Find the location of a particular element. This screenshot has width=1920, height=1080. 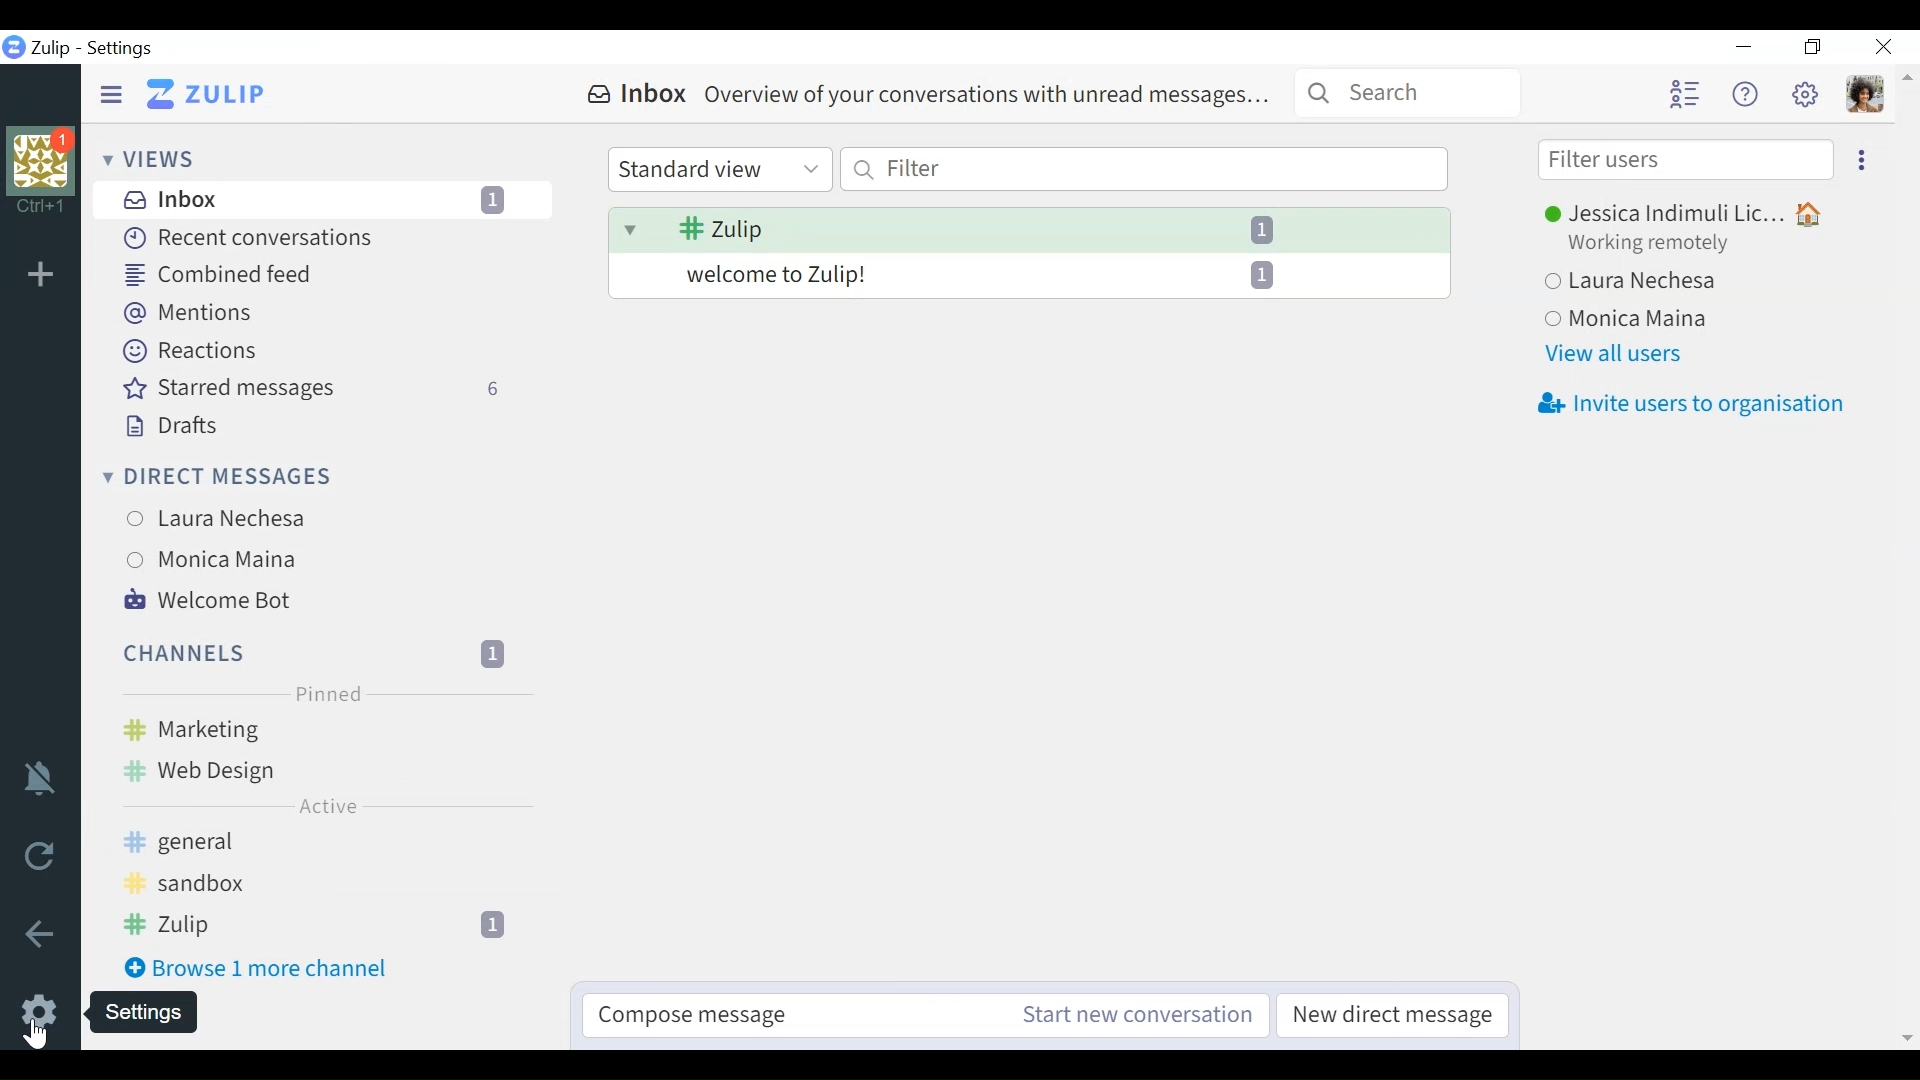

Personal menu is located at coordinates (1865, 93).